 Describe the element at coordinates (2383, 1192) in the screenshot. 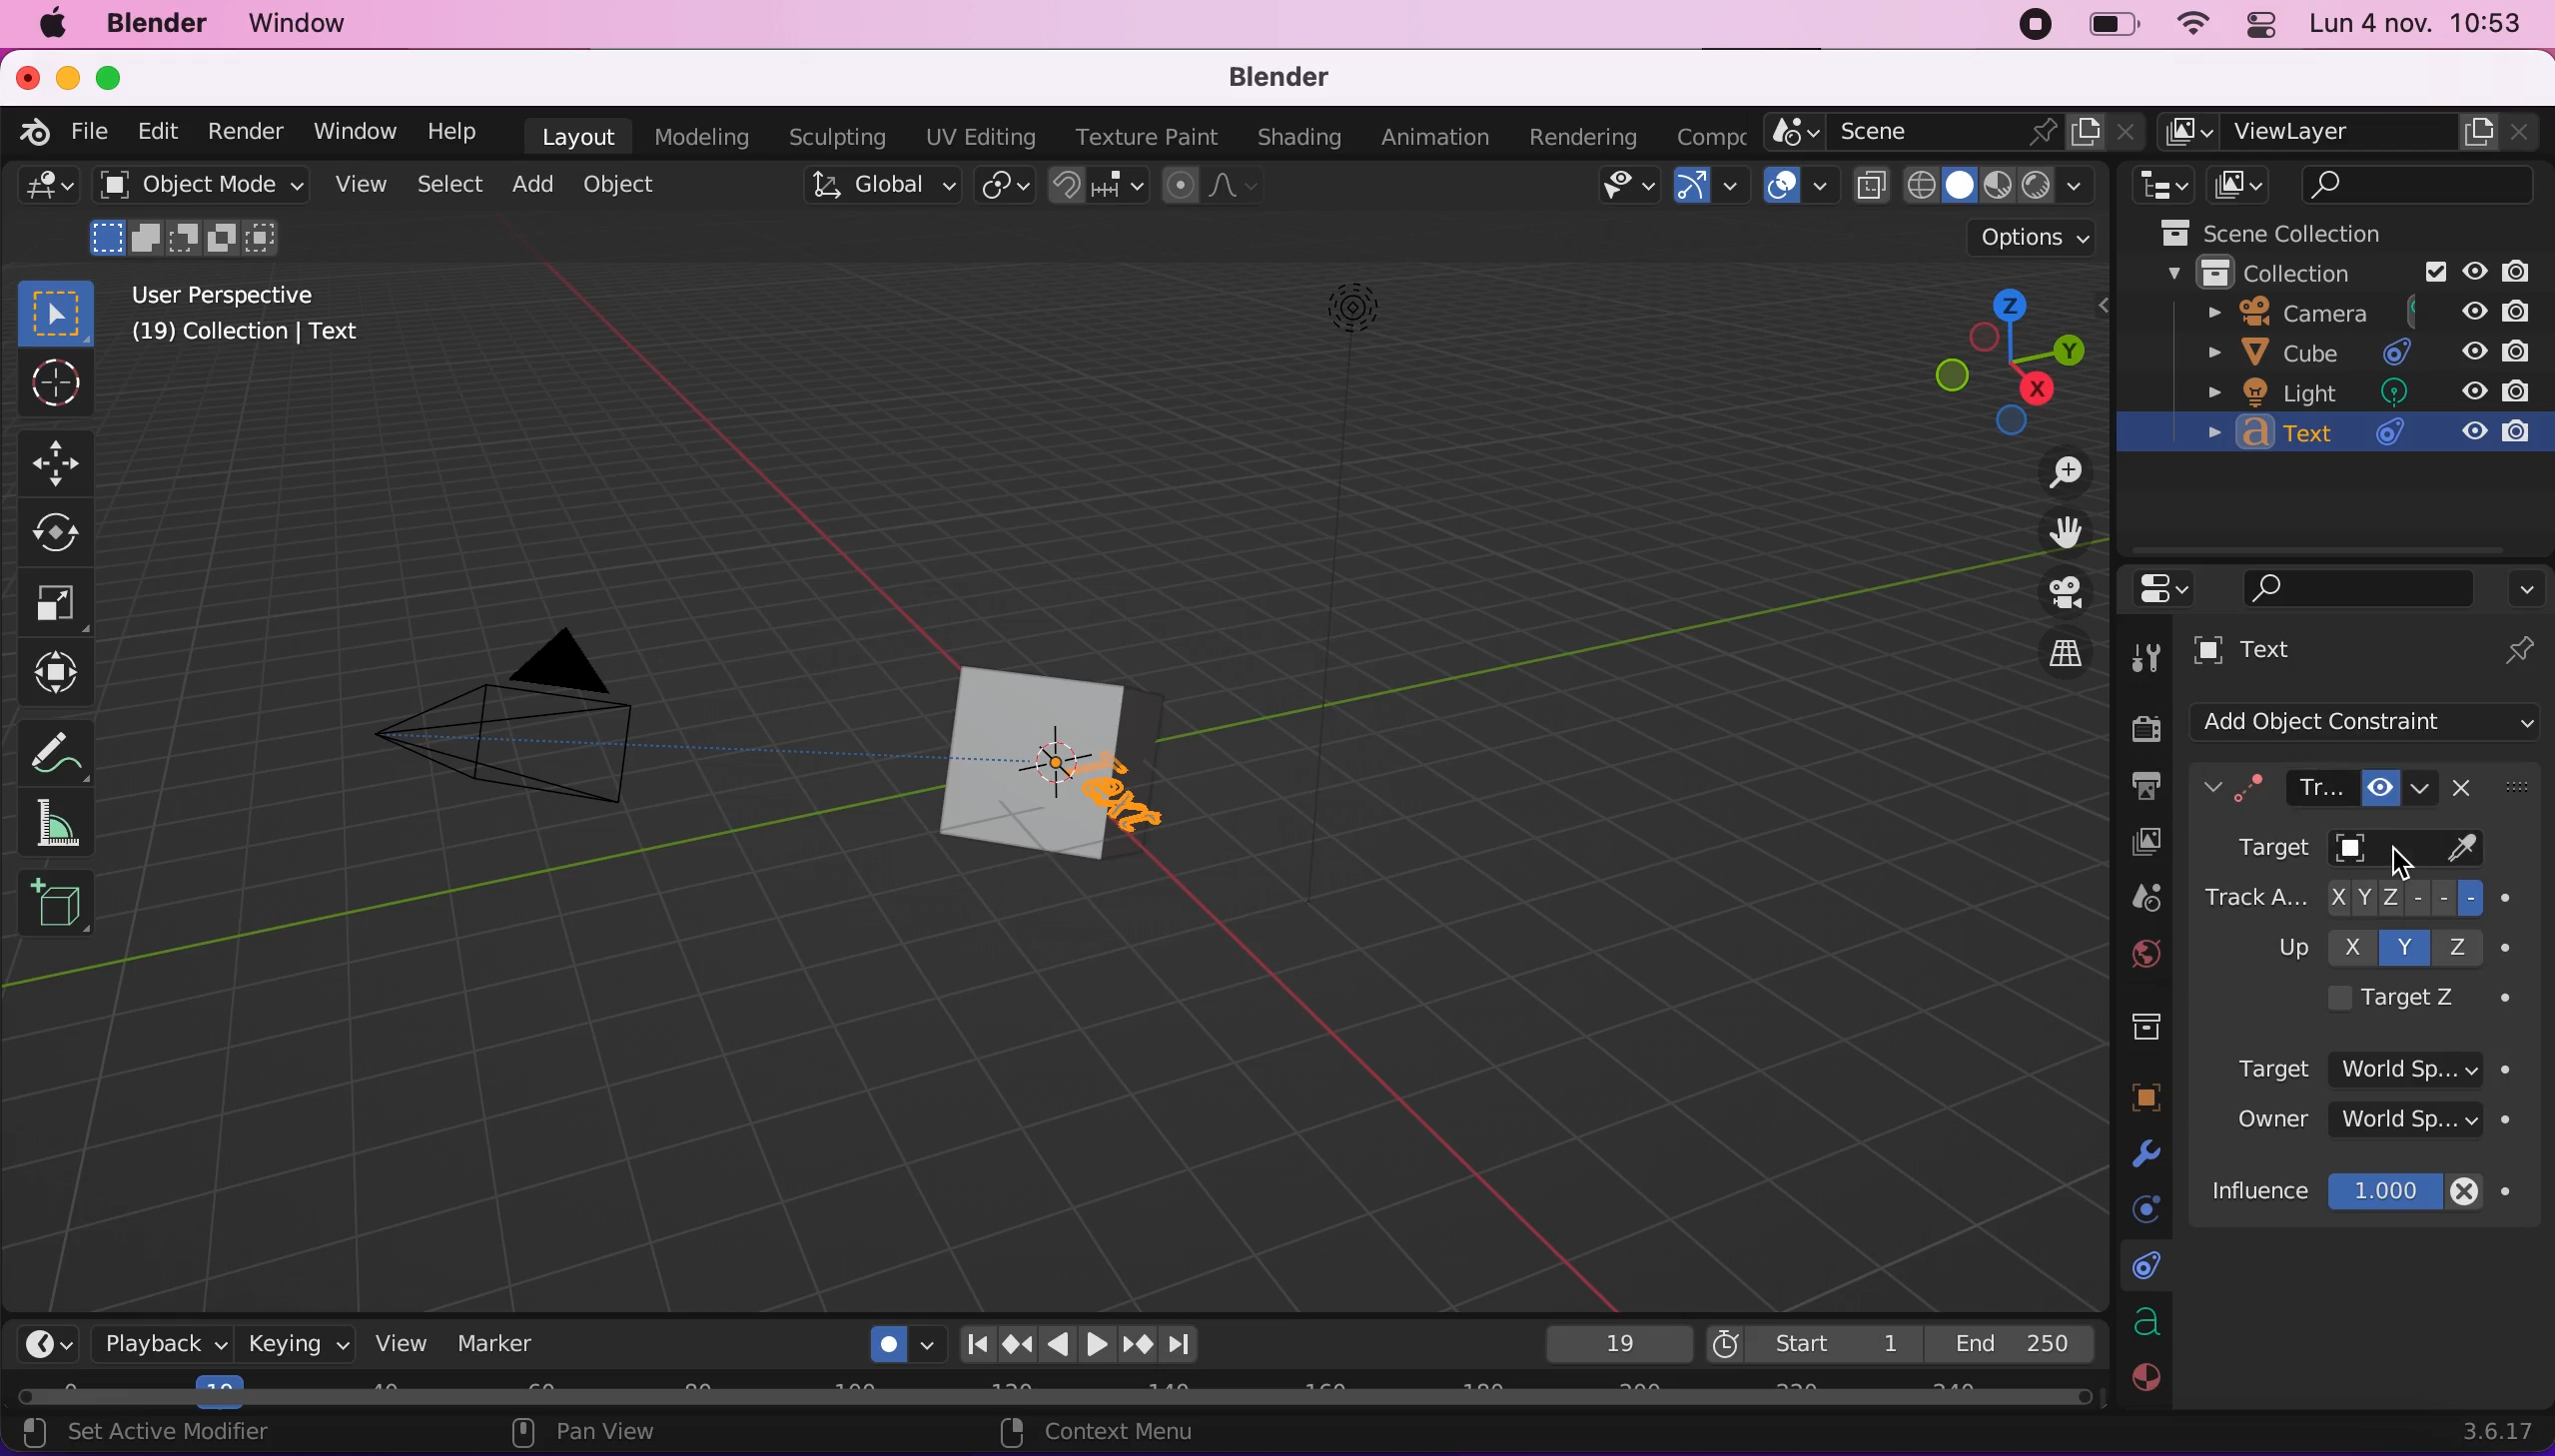

I see `influence` at that location.